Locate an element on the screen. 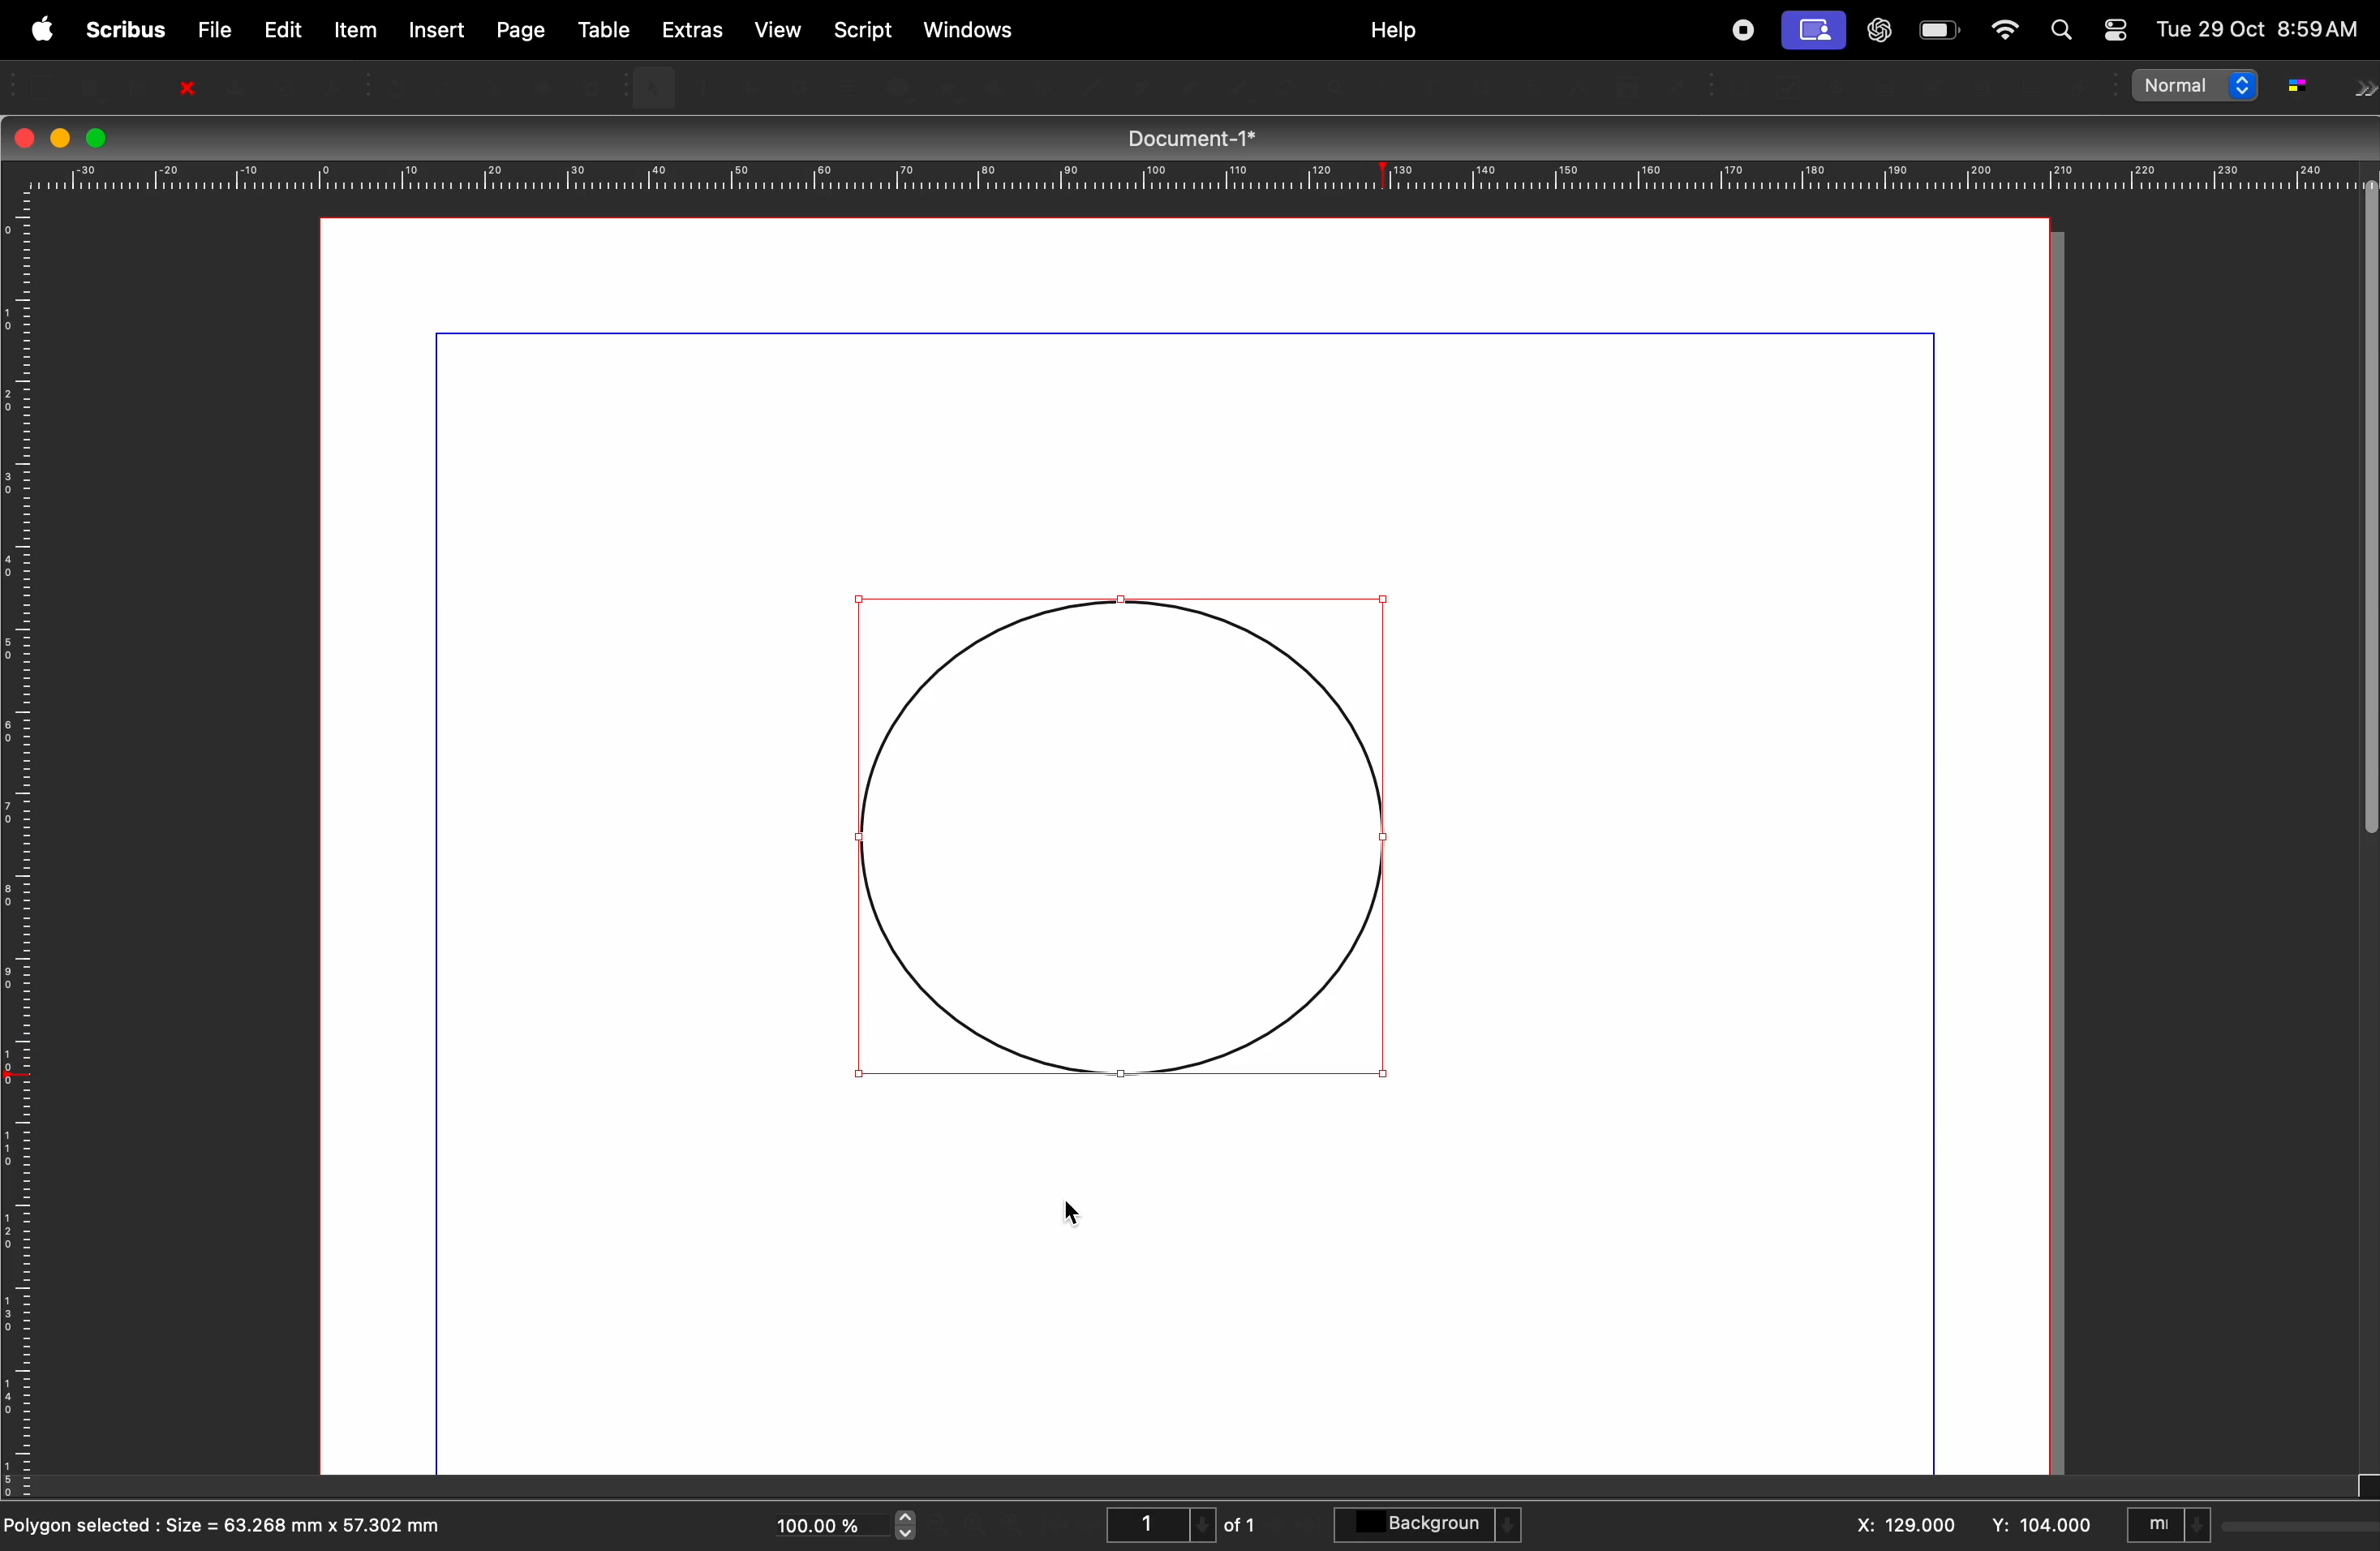 The width and height of the screenshot is (2380, 1551). Unlink text frames is located at coordinates (1529, 87).